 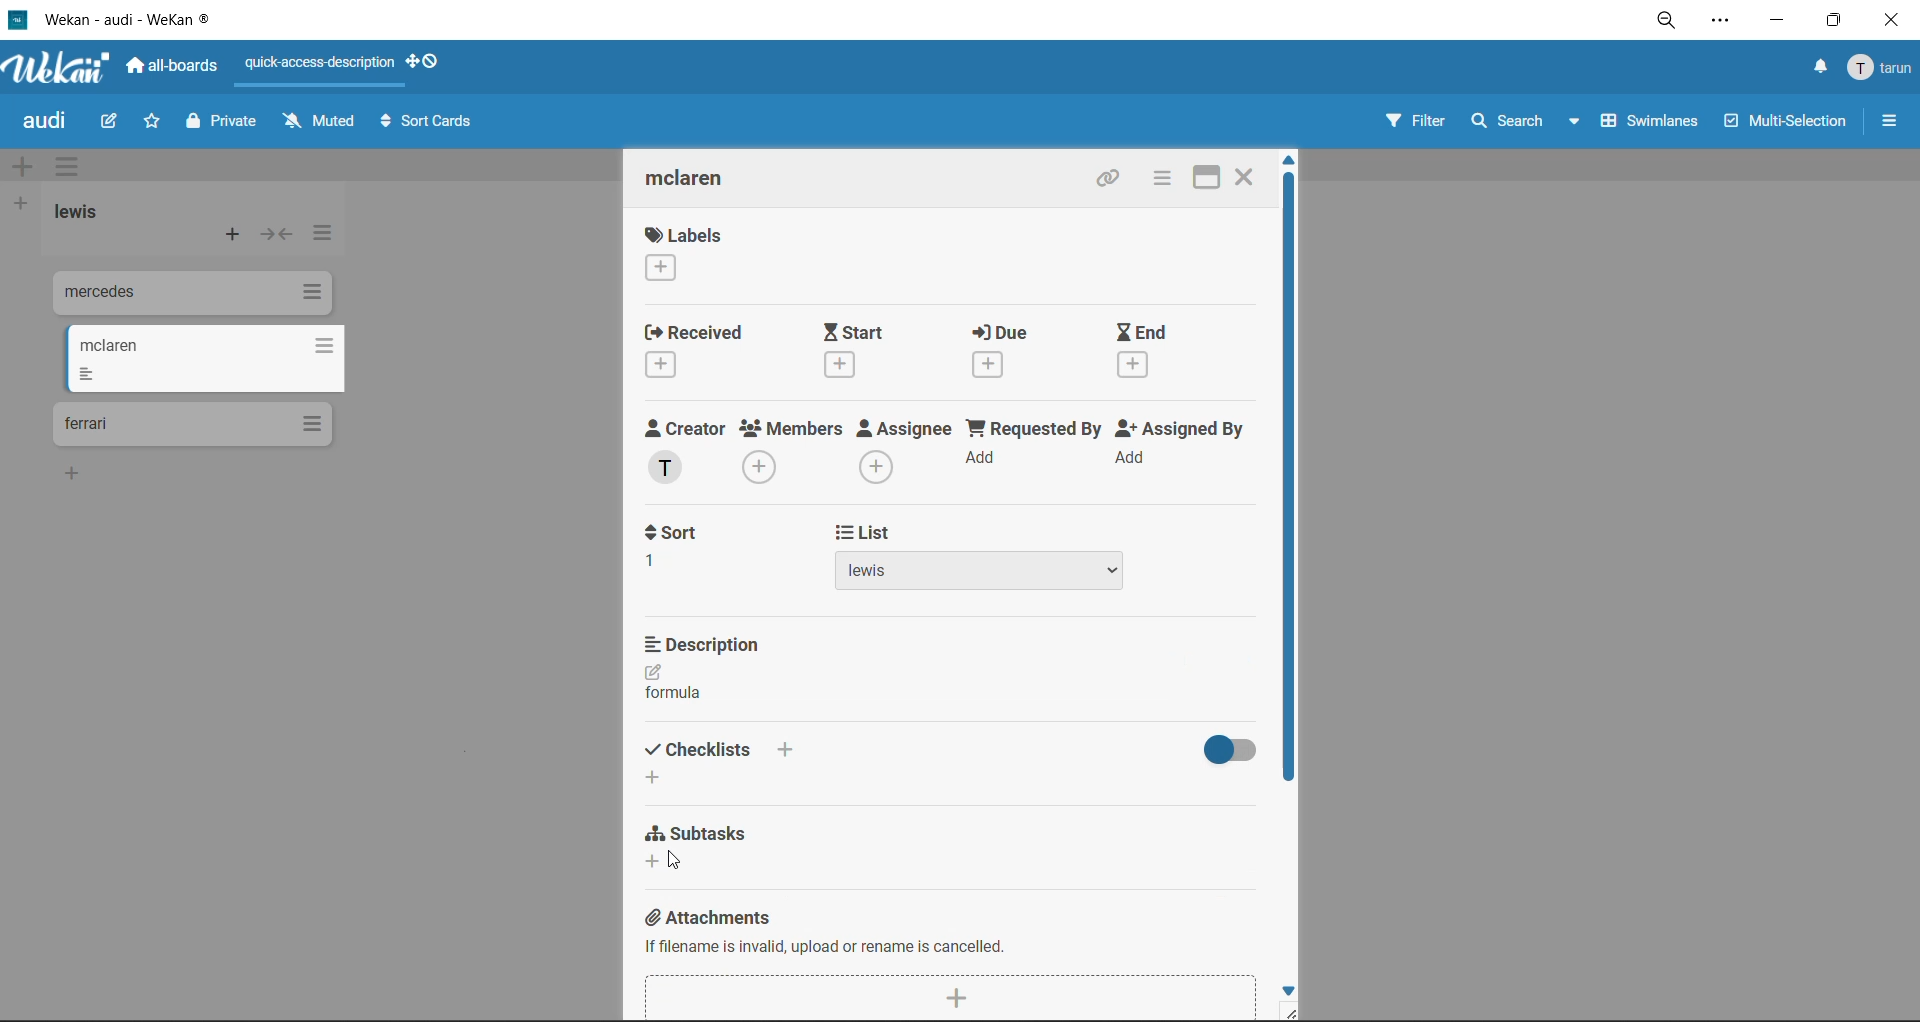 What do you see at coordinates (1113, 180) in the screenshot?
I see `copy link` at bounding box center [1113, 180].